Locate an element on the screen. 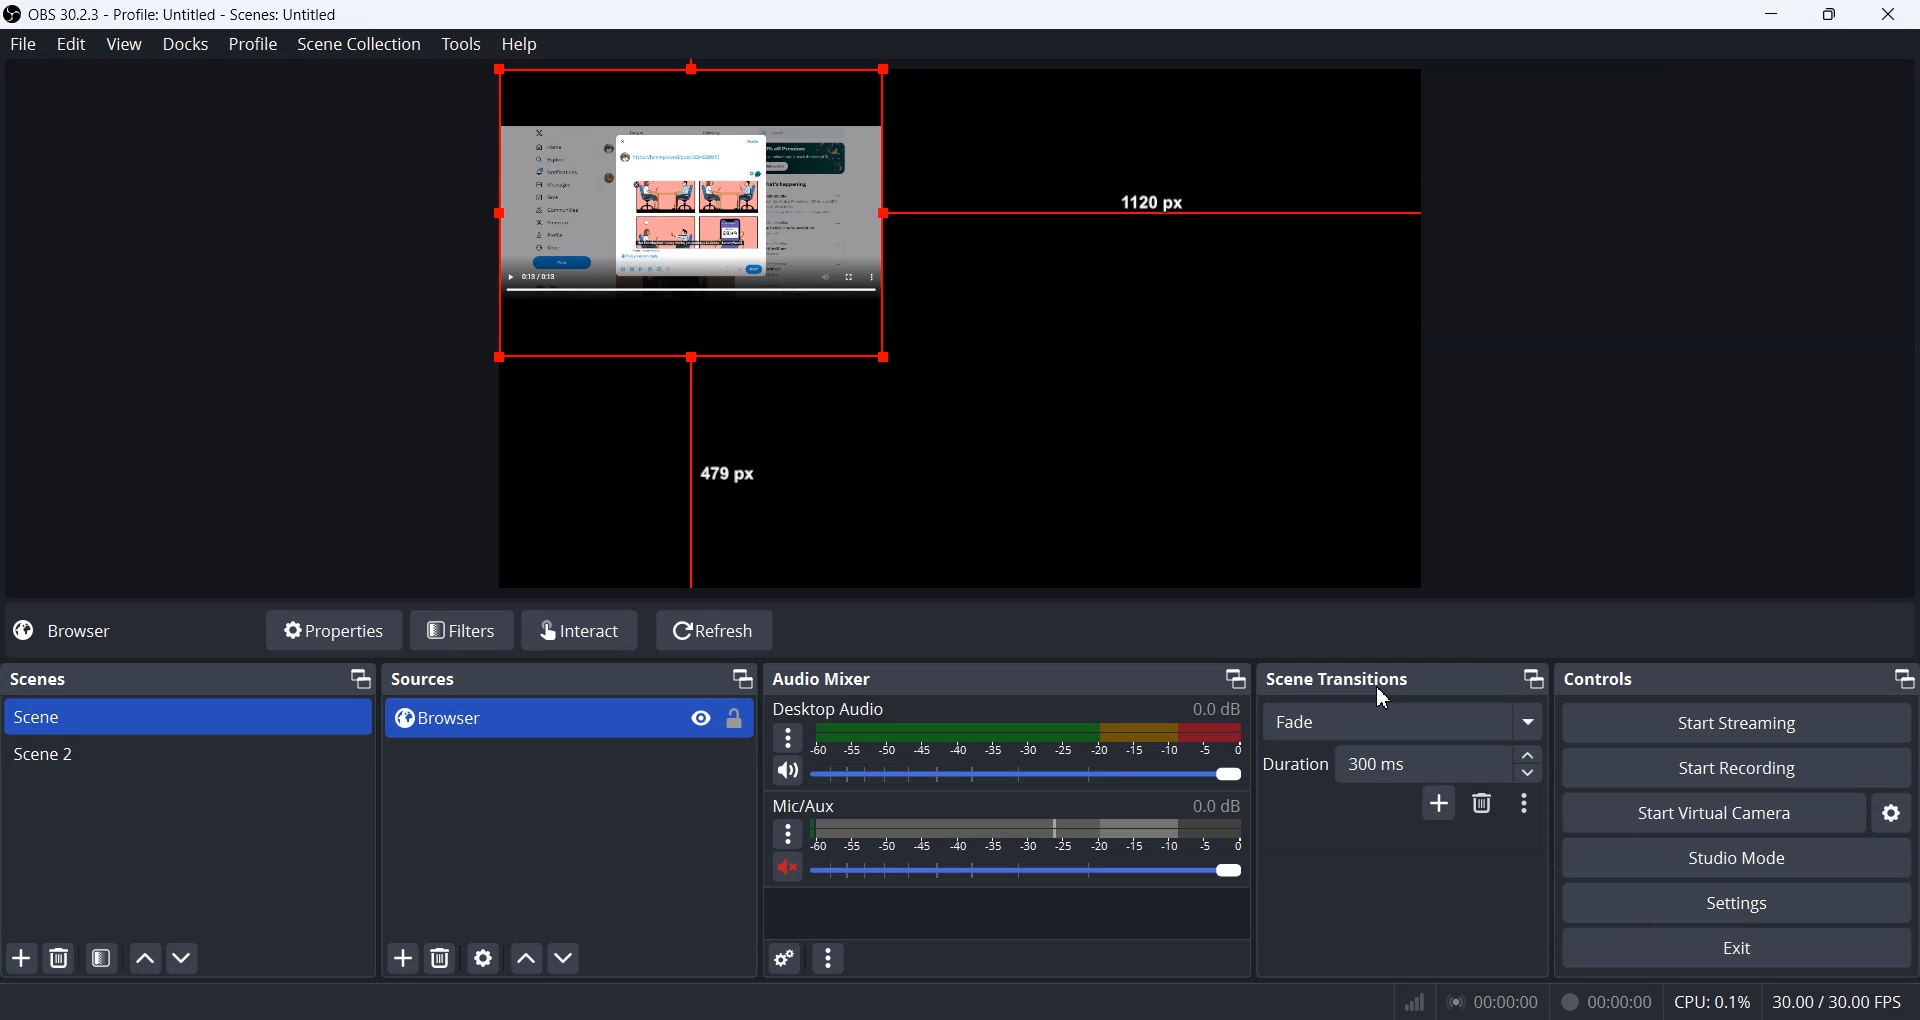 The width and height of the screenshot is (1920, 1020). Move sources up is located at coordinates (525, 957).